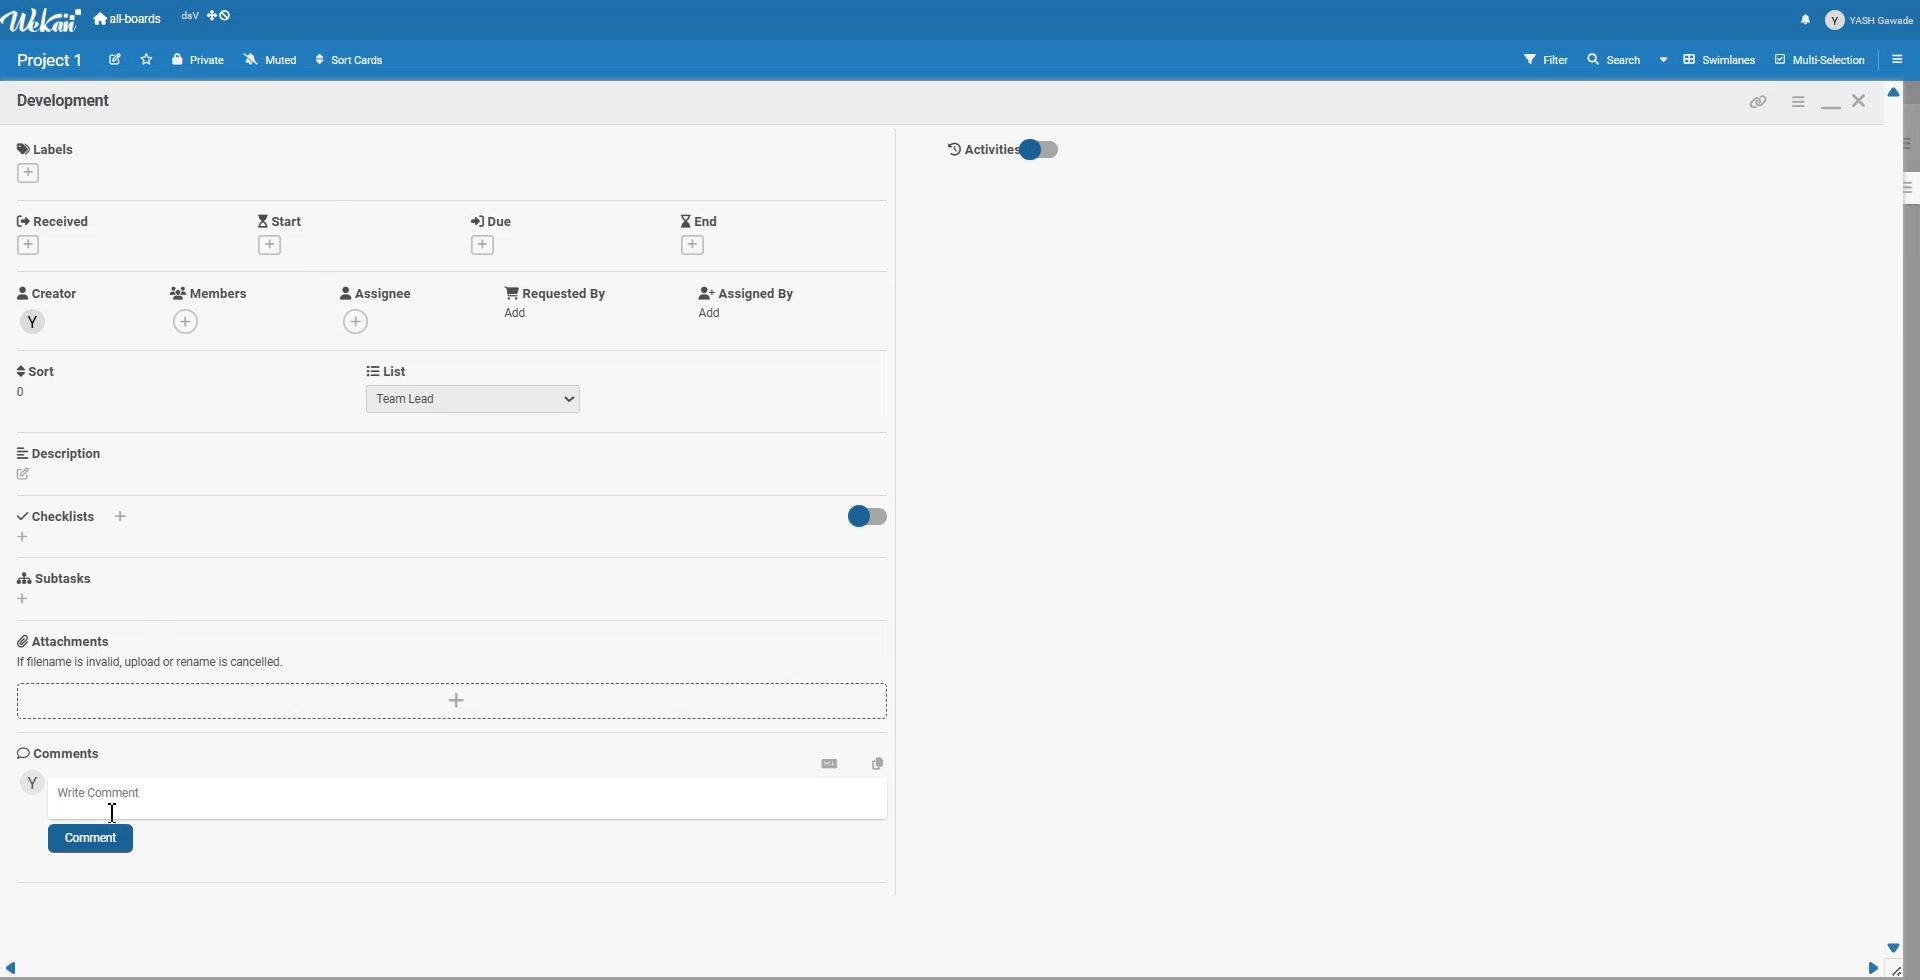 This screenshot has height=980, width=1920. What do you see at coordinates (27, 172) in the screenshot?
I see `add` at bounding box center [27, 172].